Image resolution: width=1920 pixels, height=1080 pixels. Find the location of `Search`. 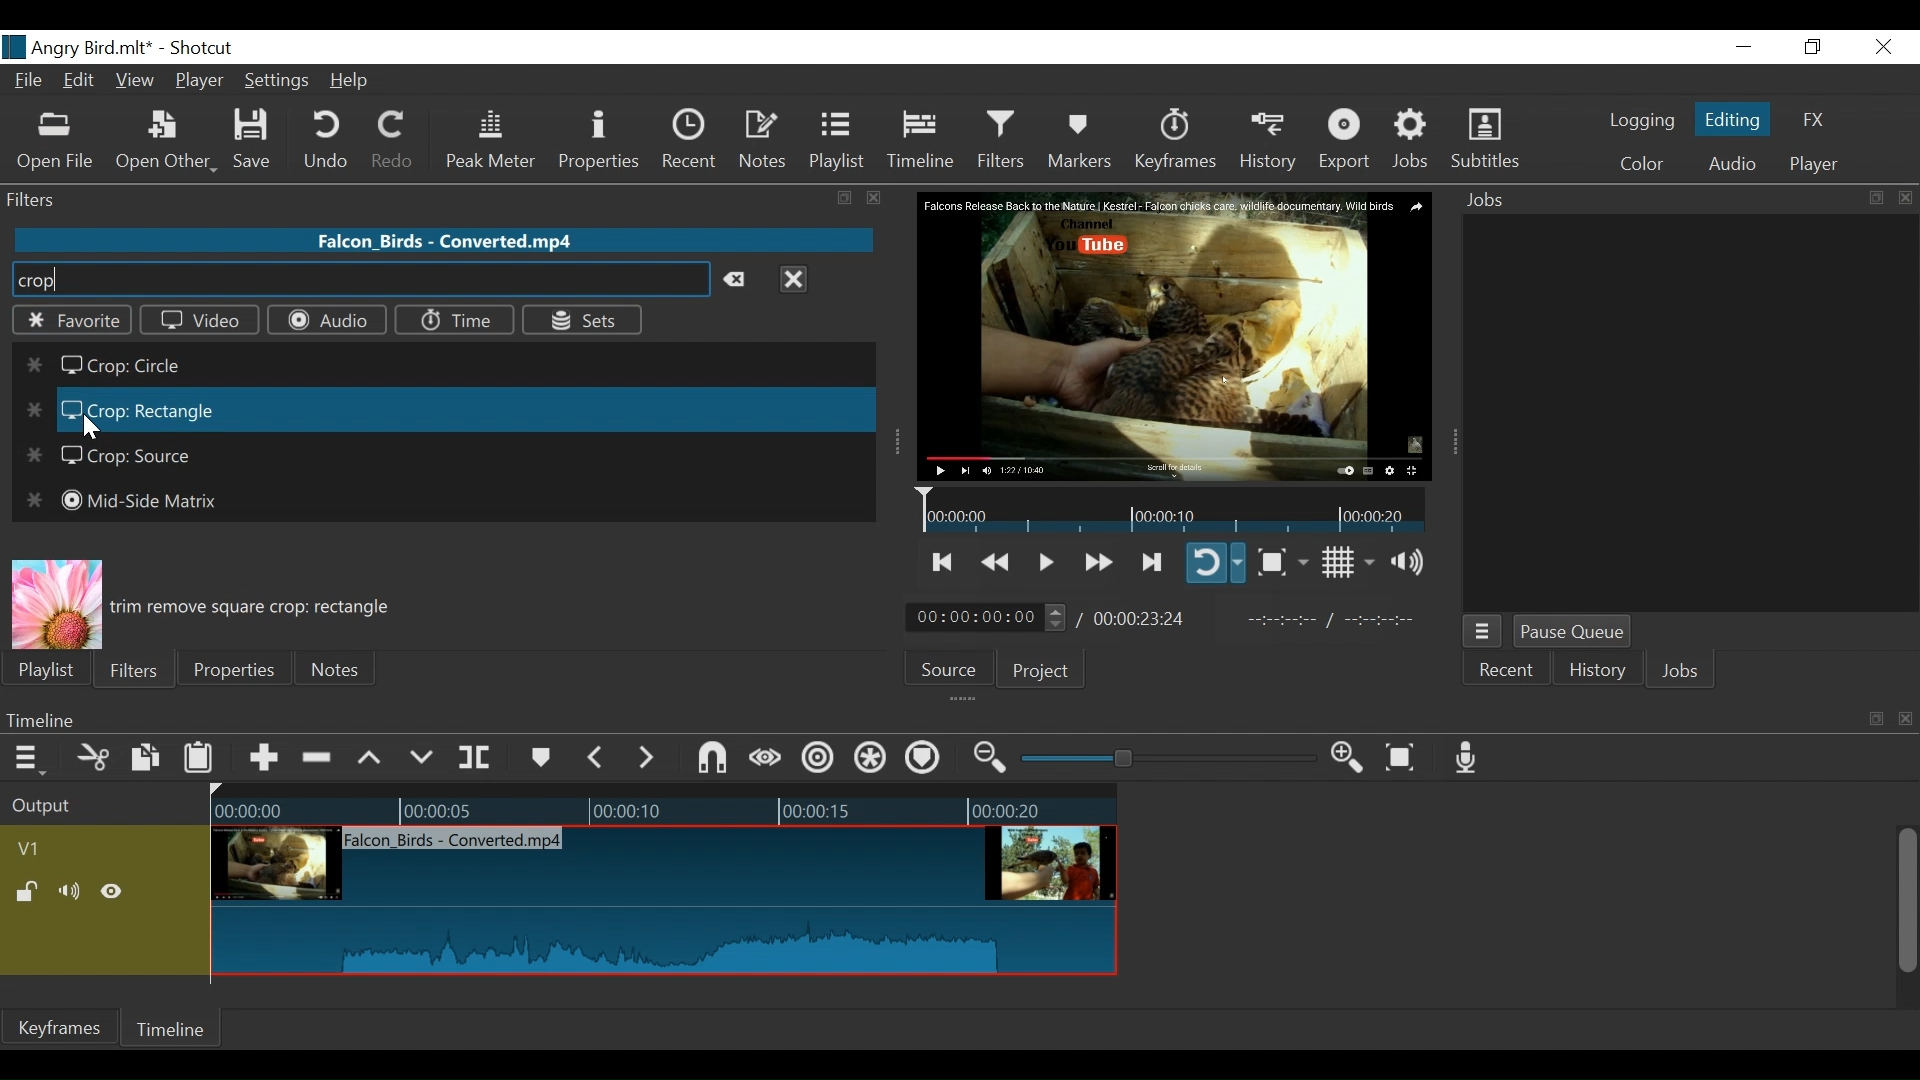

Search is located at coordinates (359, 280).